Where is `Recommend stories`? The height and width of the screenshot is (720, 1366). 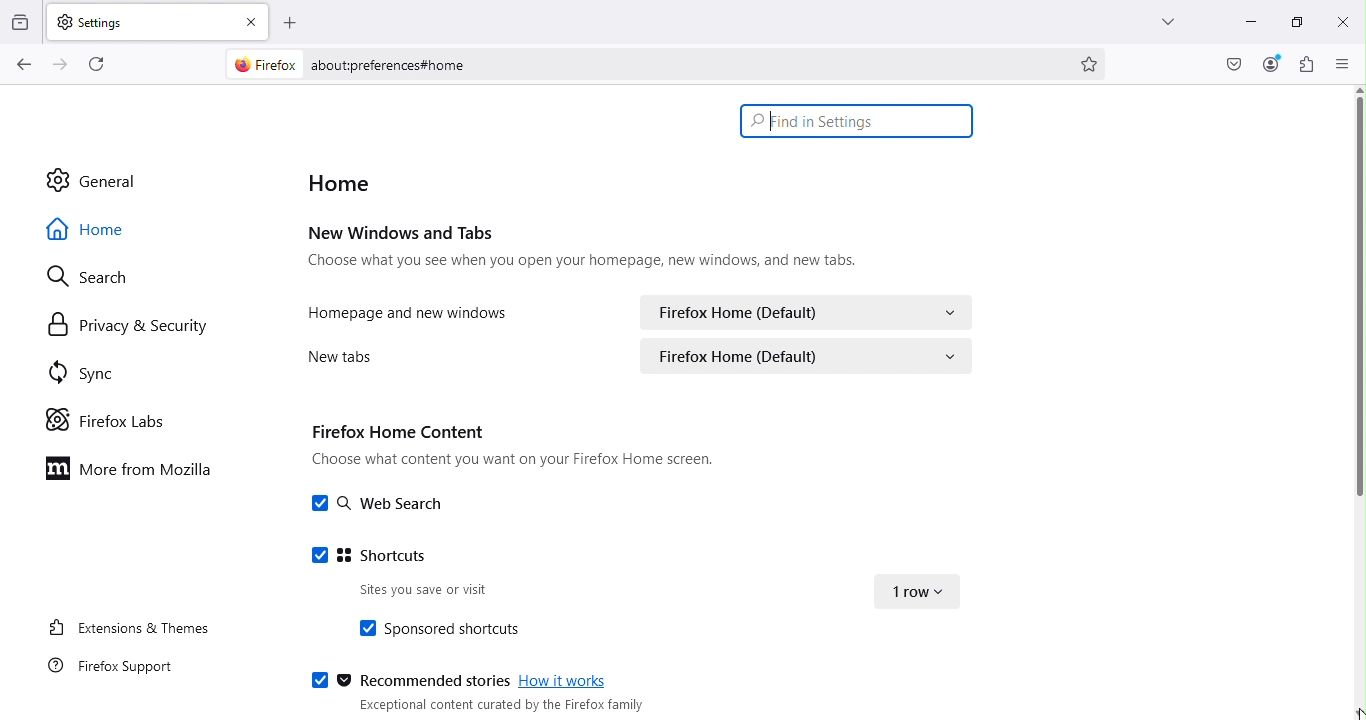
Recommend stories is located at coordinates (409, 678).